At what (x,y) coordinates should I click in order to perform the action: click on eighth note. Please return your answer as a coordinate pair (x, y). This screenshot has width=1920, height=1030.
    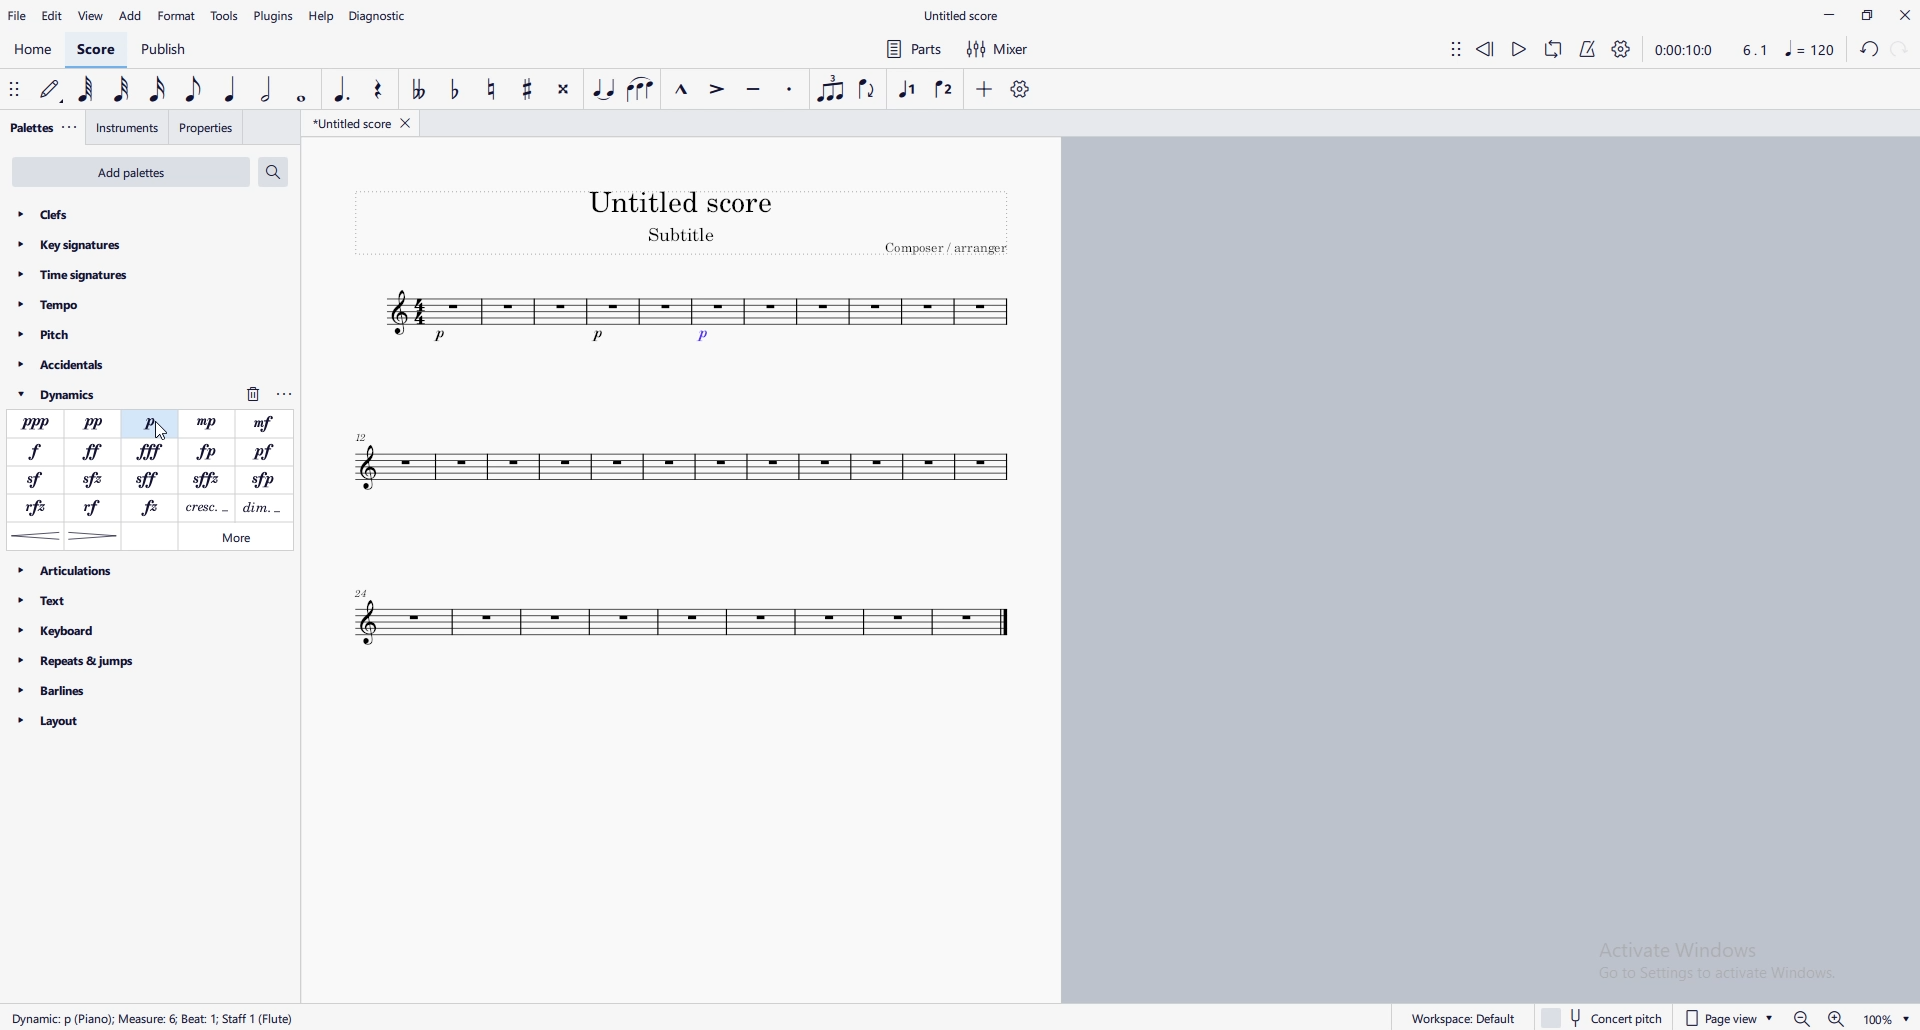
    Looking at the image, I should click on (195, 89).